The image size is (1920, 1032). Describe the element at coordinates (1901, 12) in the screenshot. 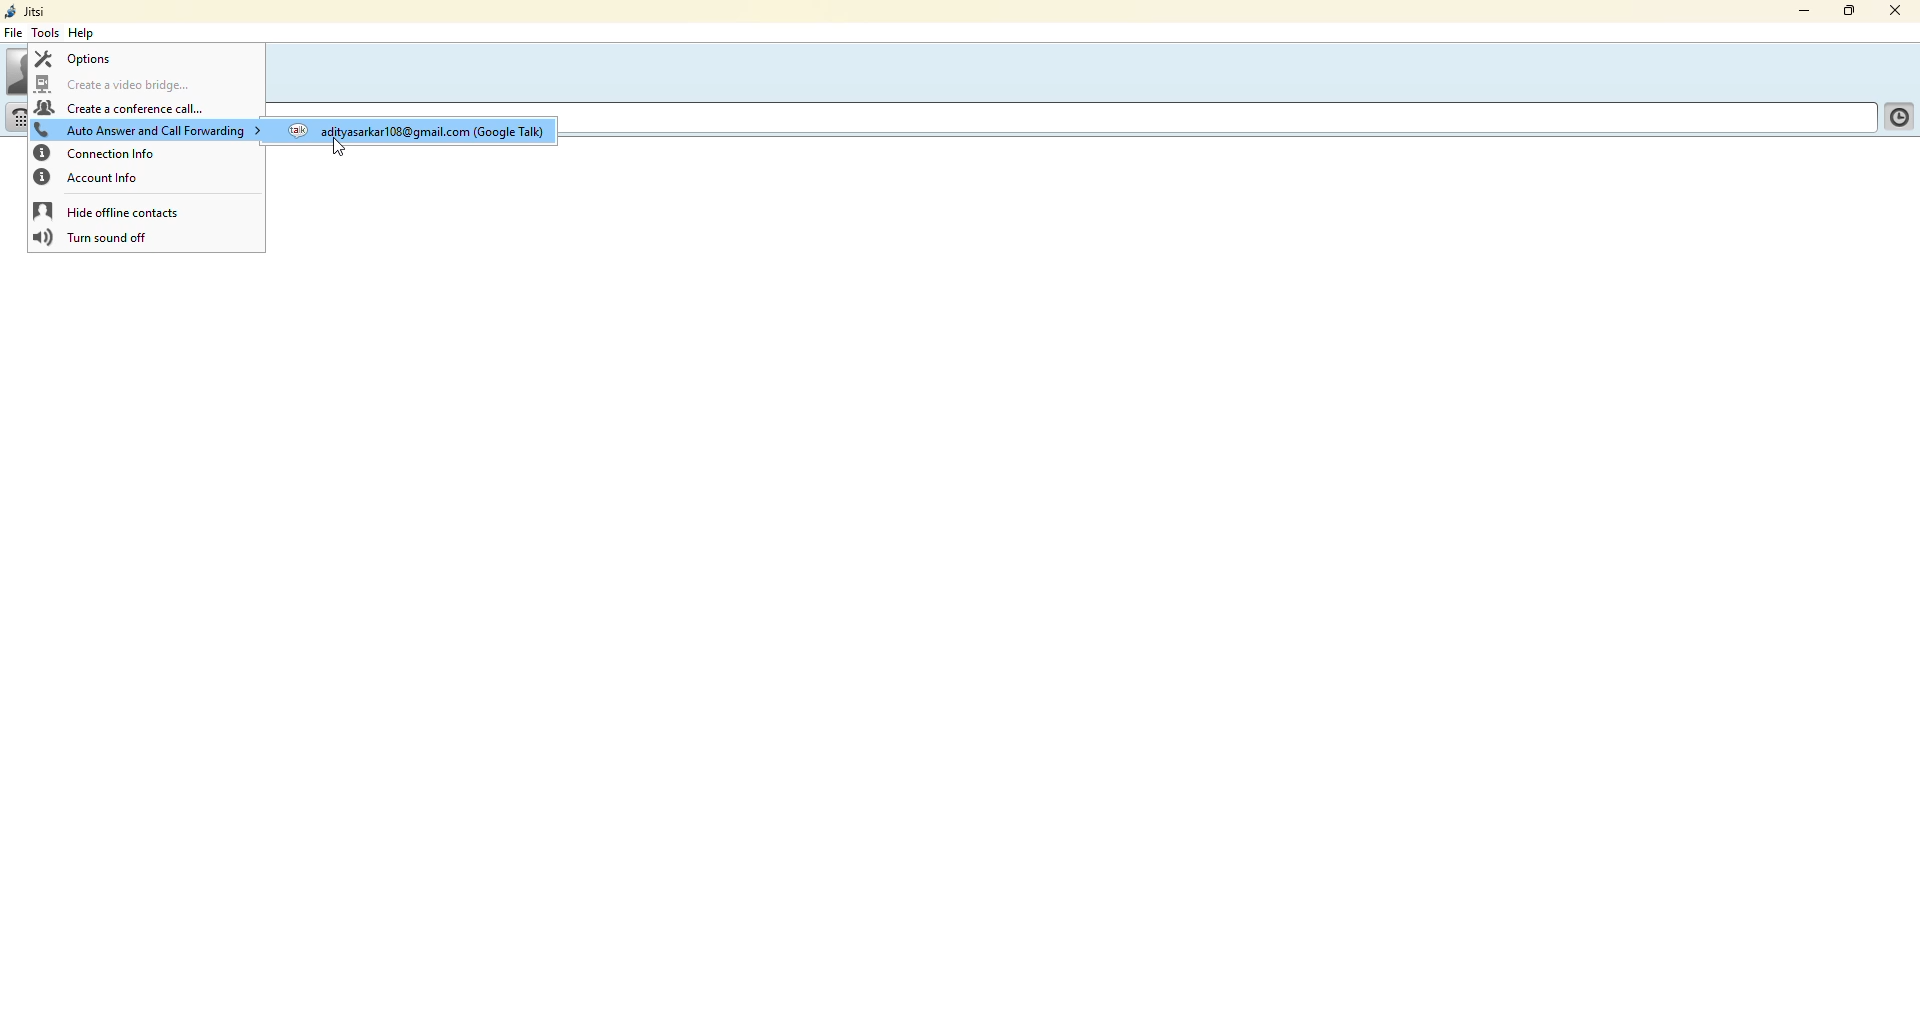

I see `close` at that location.